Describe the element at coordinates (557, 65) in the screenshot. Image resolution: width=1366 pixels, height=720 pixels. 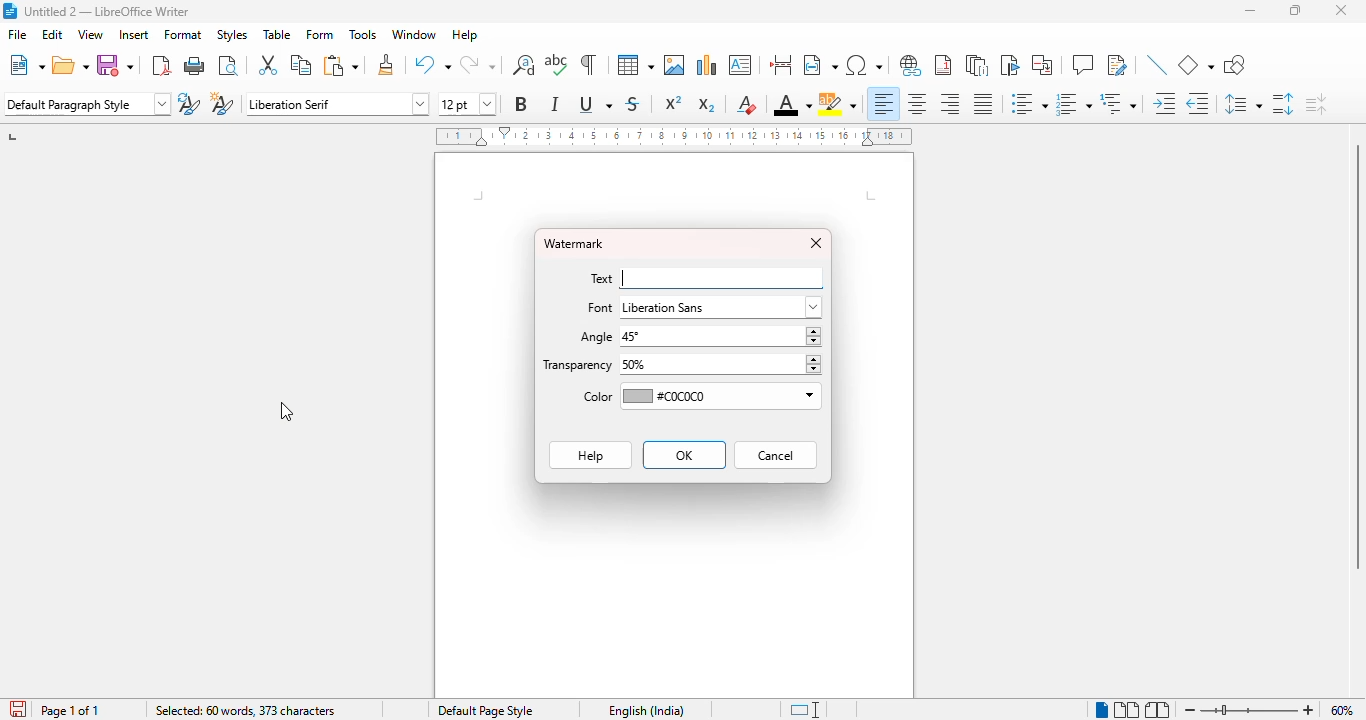
I see `spelling` at that location.